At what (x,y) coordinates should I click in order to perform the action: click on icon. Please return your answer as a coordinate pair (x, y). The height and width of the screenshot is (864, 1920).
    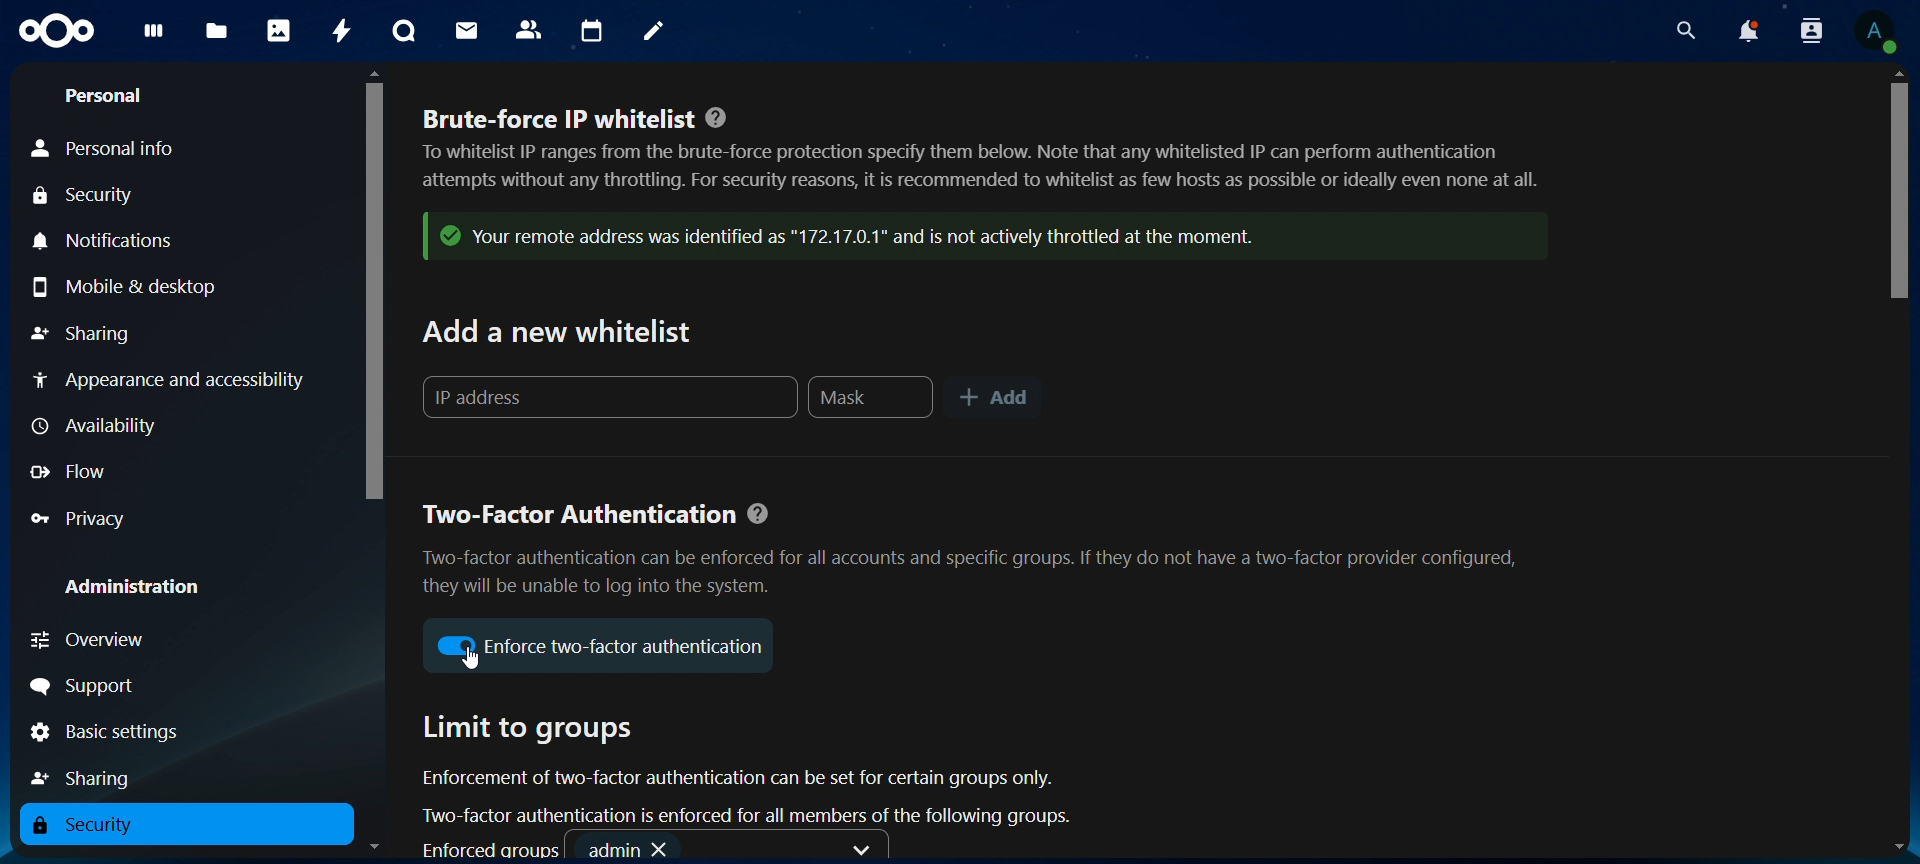
    Looking at the image, I should click on (457, 647).